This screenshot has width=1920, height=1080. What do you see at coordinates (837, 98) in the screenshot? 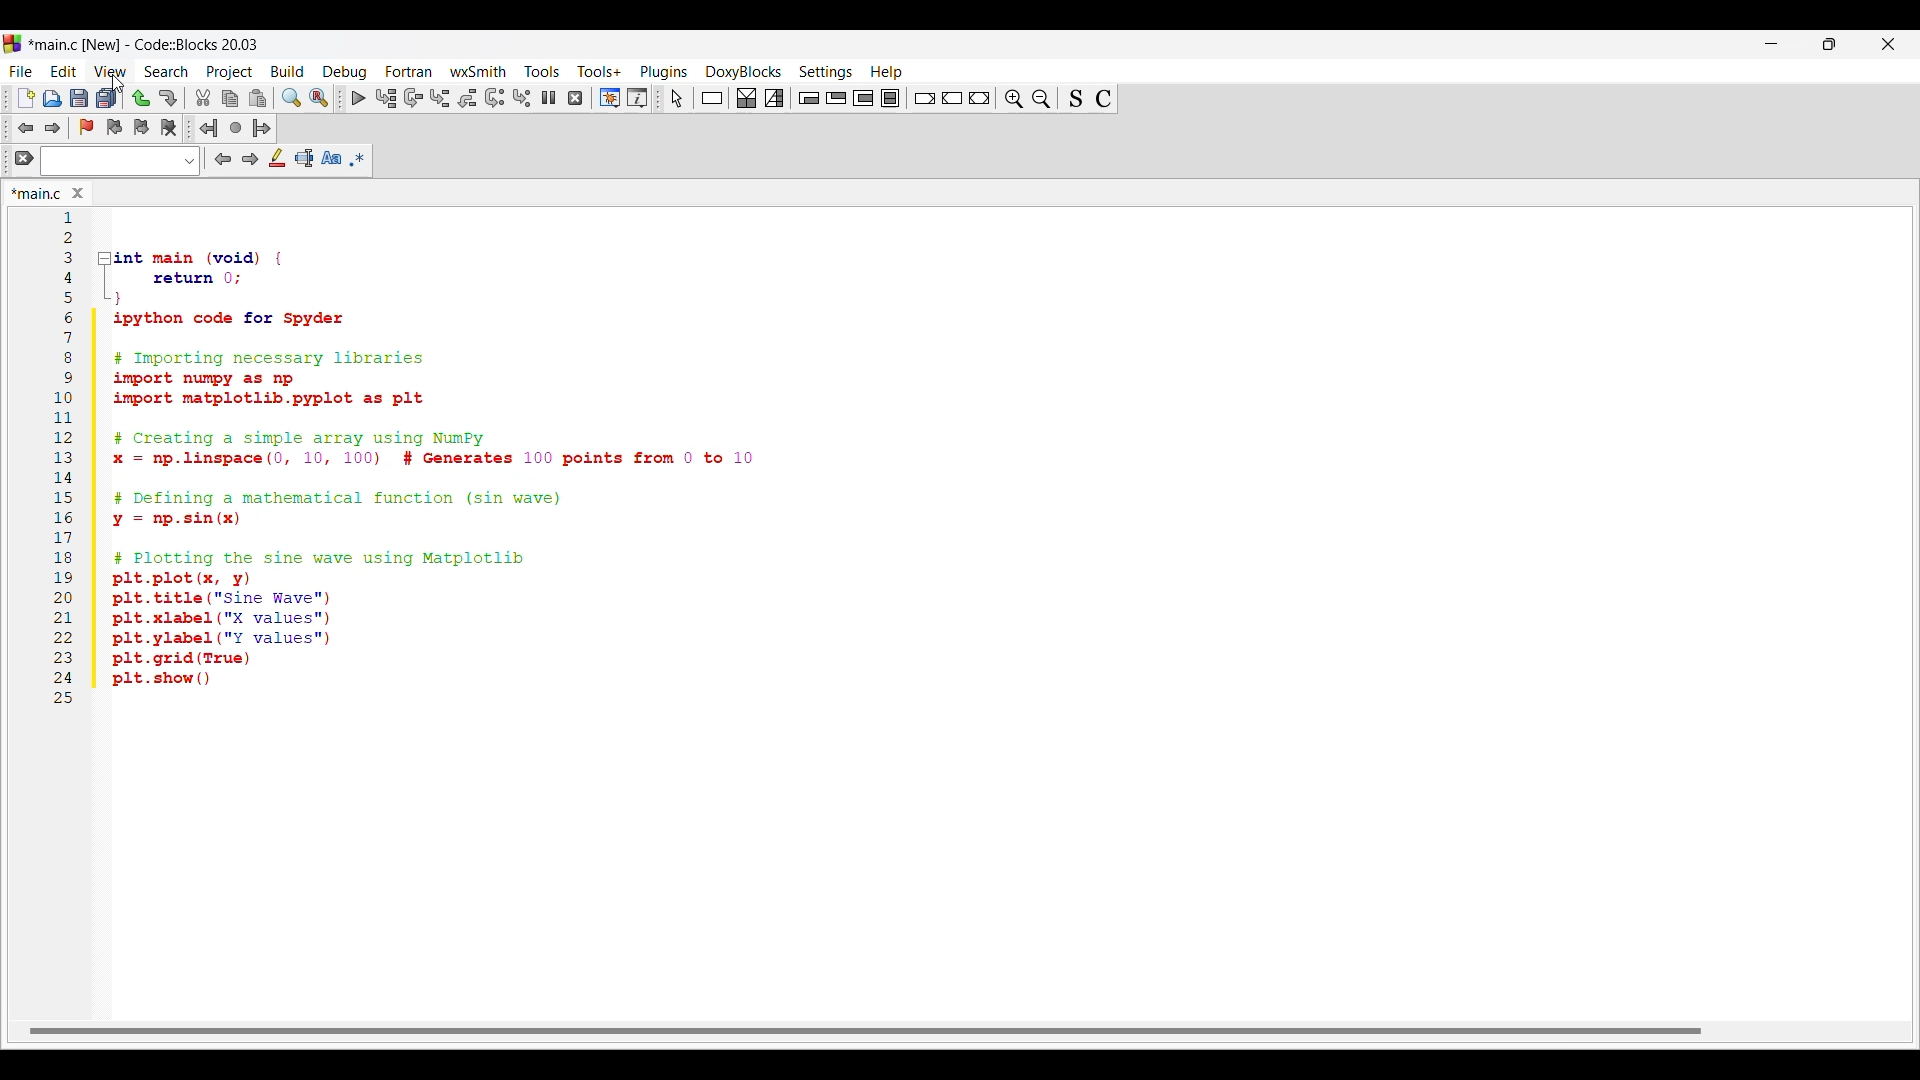
I see `Exit condition loop` at bounding box center [837, 98].